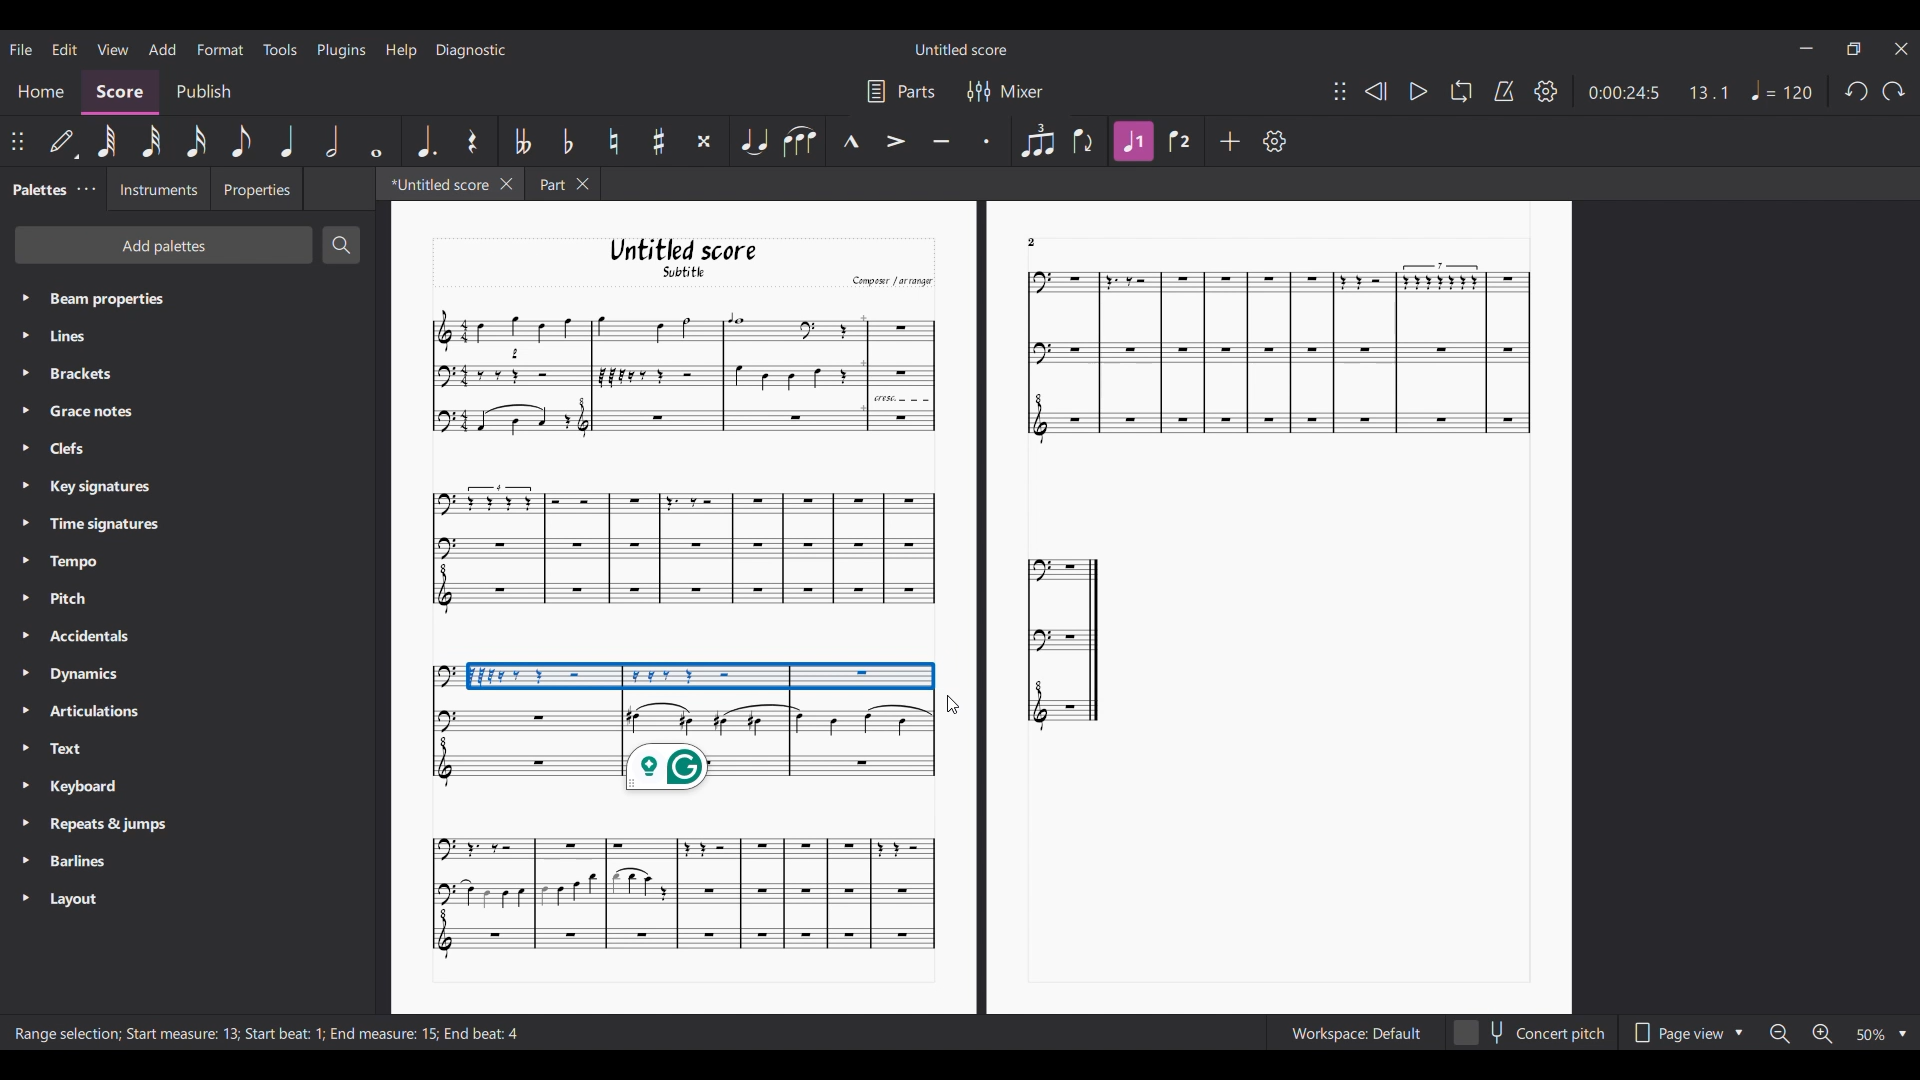 Image resolution: width=1920 pixels, height=1080 pixels. I want to click on Settings, so click(1546, 91).